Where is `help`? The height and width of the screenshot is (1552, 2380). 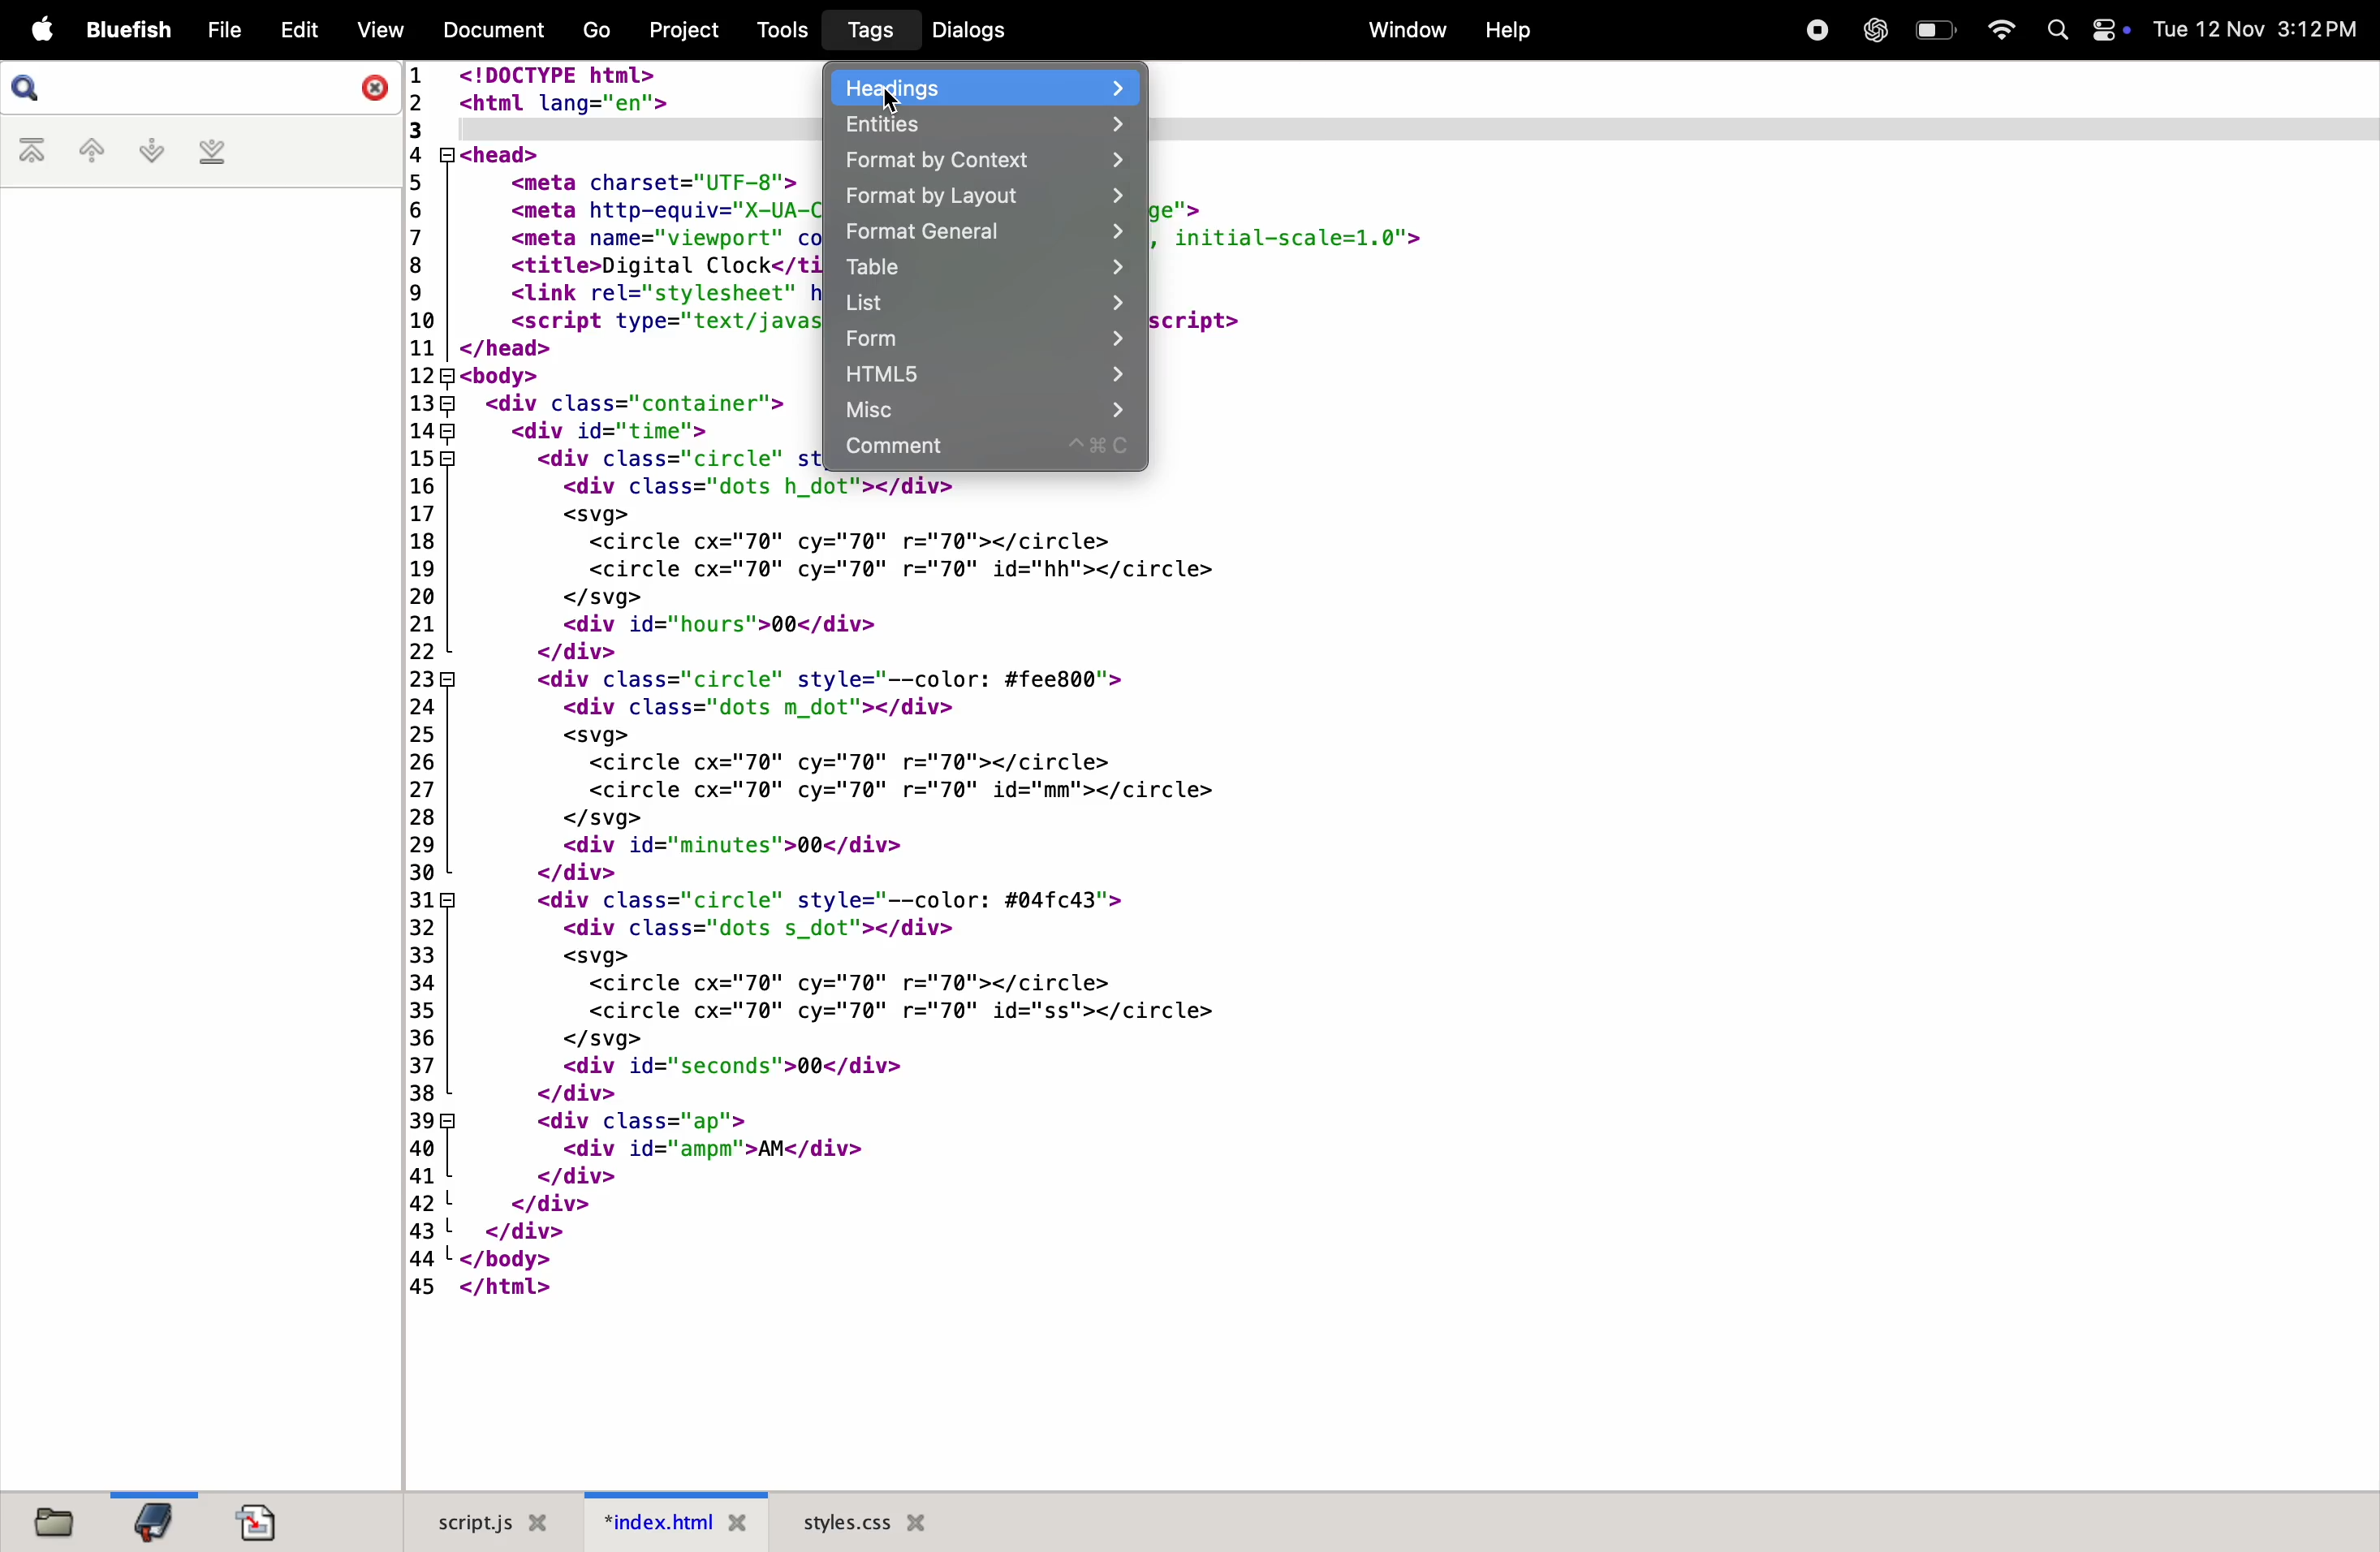
help is located at coordinates (1506, 31).